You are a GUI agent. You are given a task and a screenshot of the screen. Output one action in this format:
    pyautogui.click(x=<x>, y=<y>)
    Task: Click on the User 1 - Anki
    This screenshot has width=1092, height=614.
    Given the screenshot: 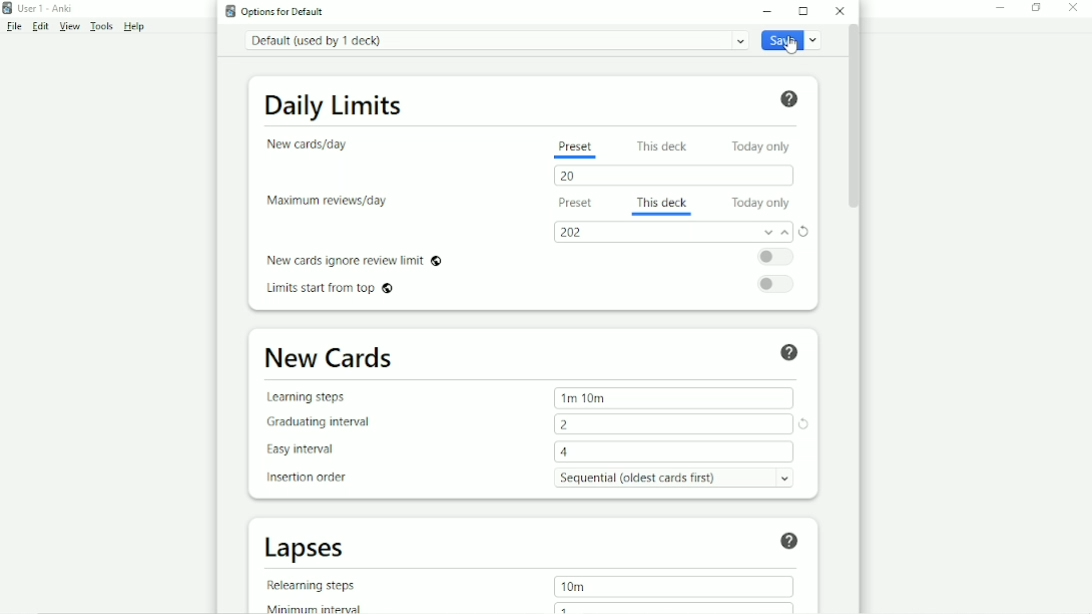 What is the action you would take?
    pyautogui.click(x=45, y=7)
    